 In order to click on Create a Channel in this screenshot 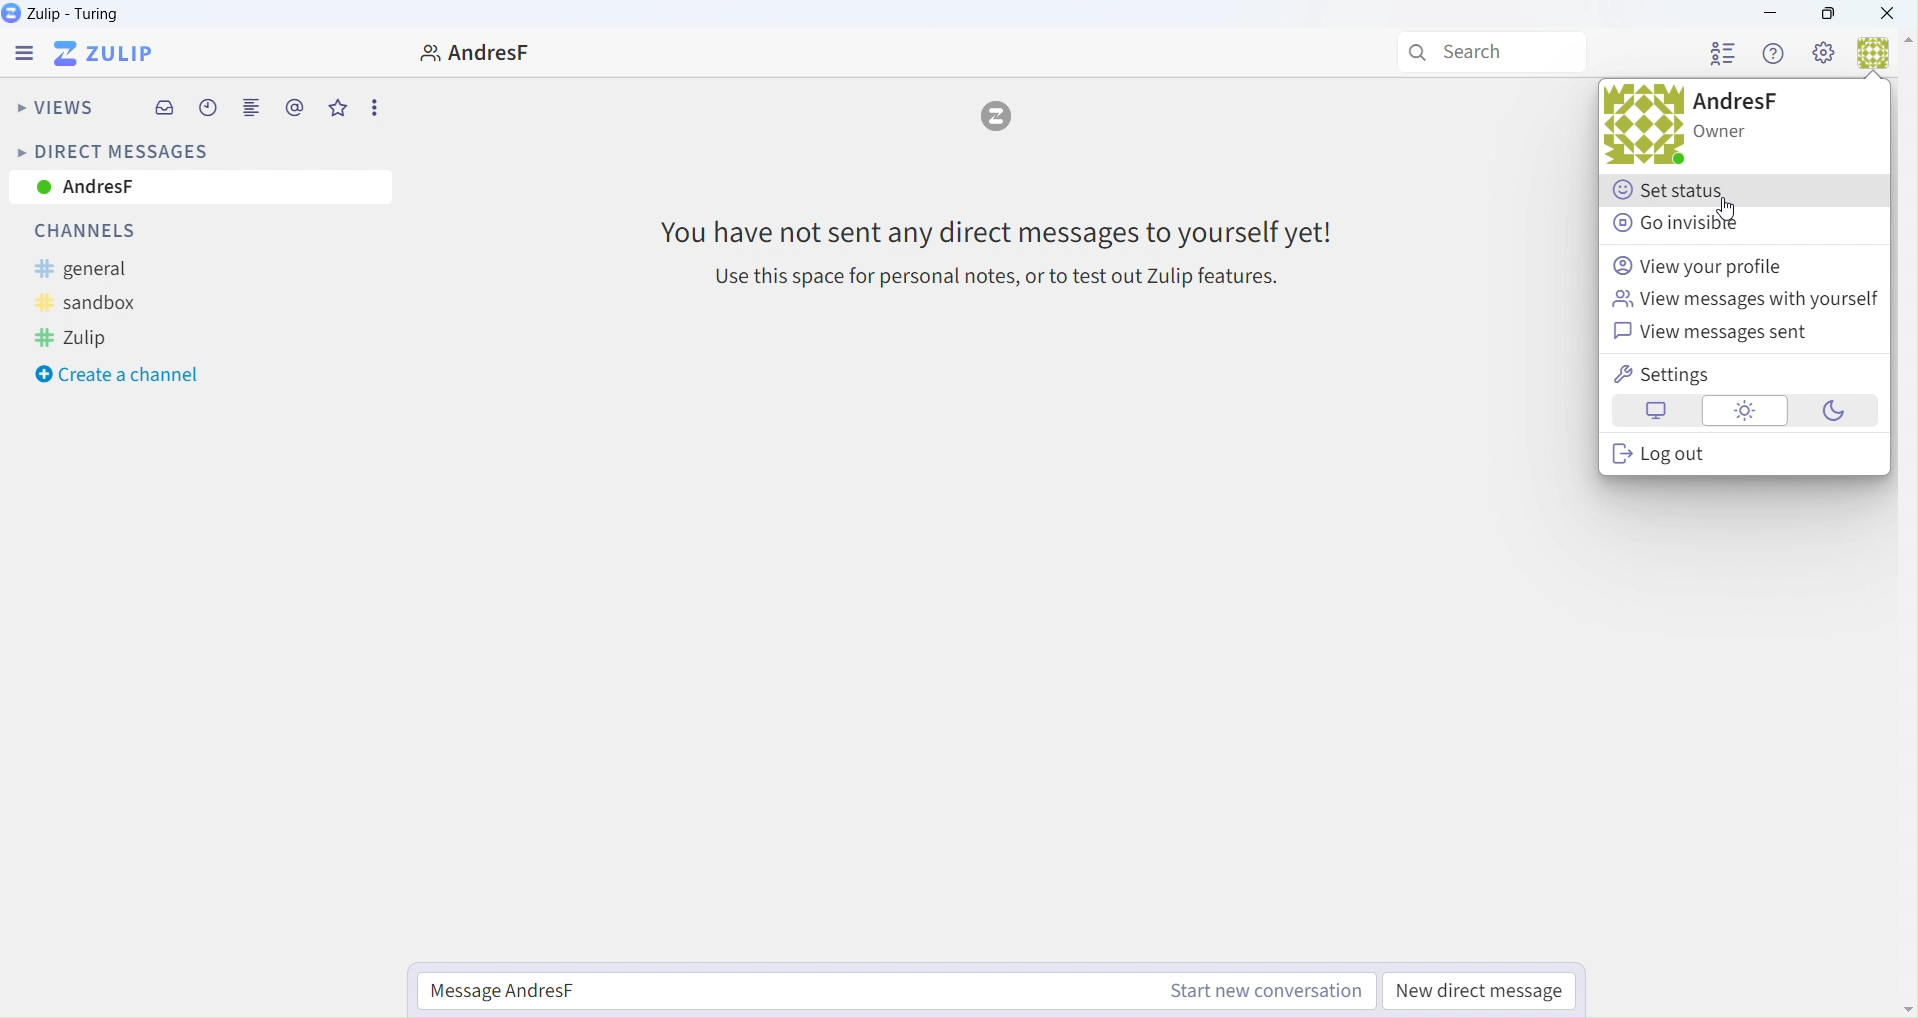, I will do `click(118, 376)`.